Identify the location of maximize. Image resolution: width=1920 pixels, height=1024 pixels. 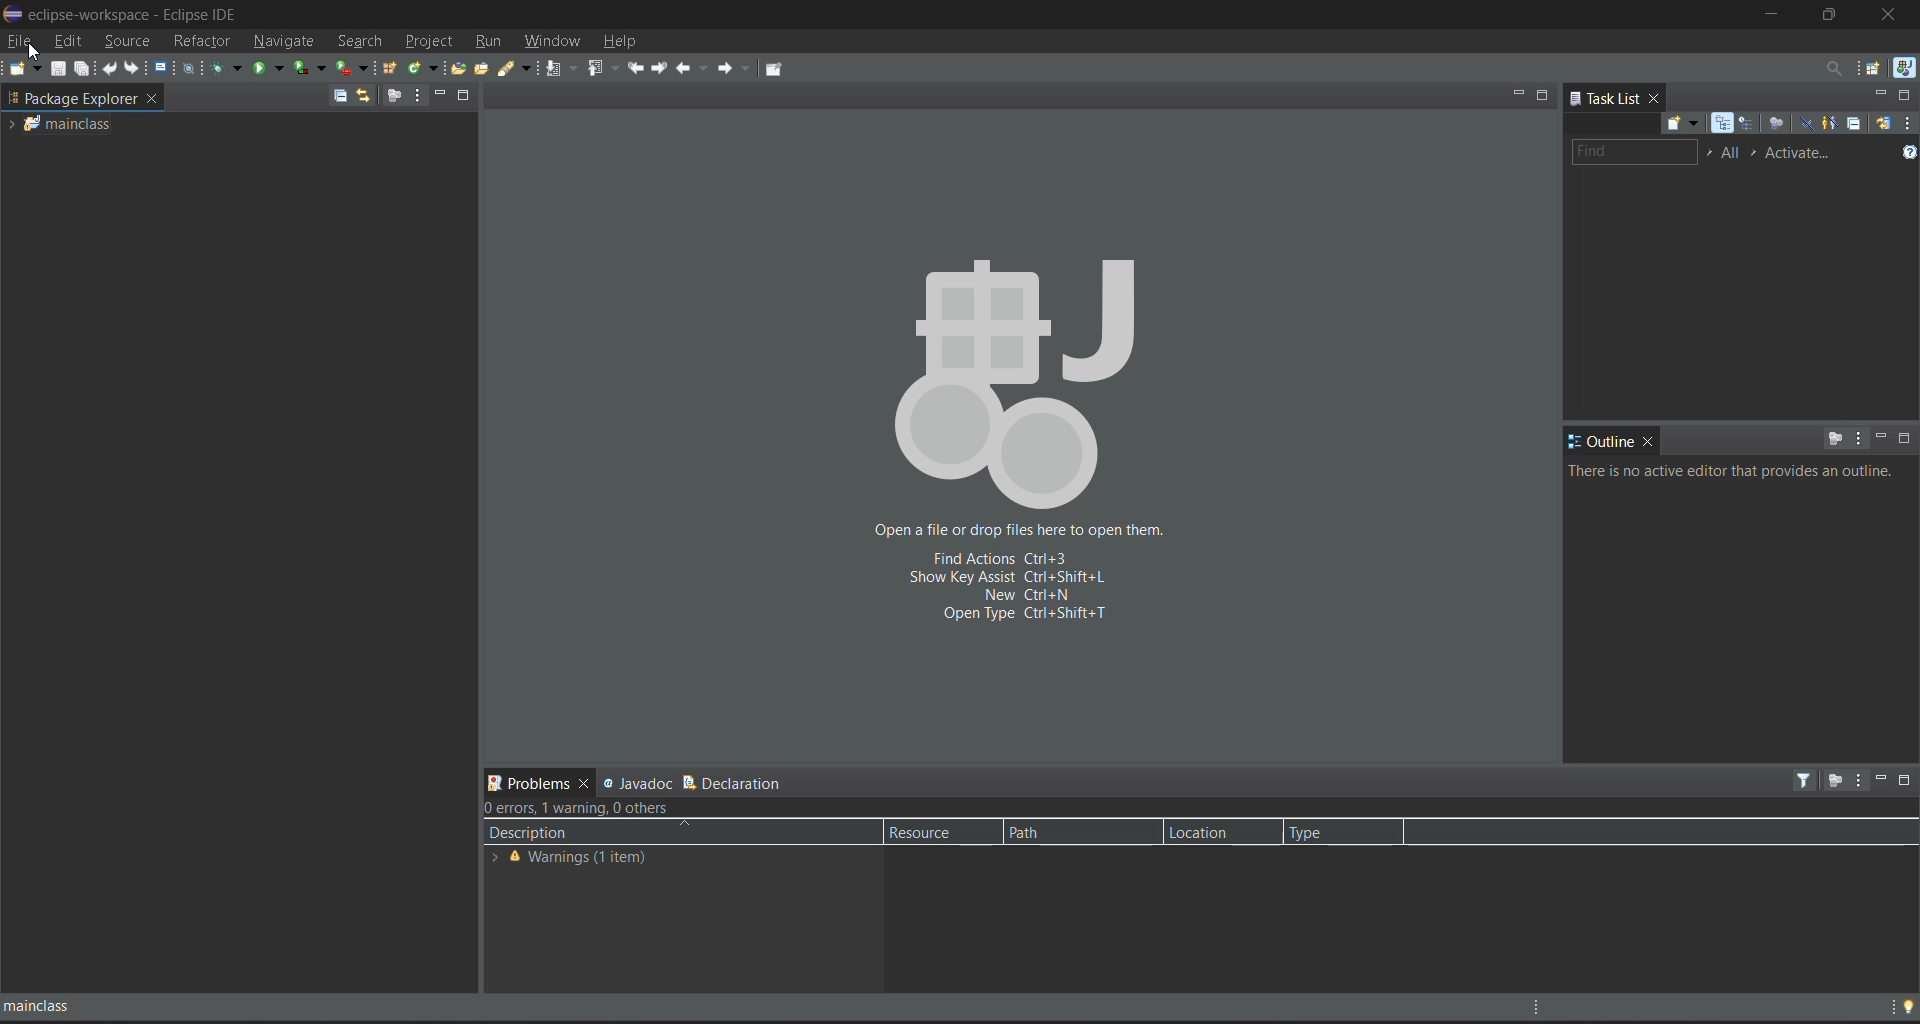
(465, 96).